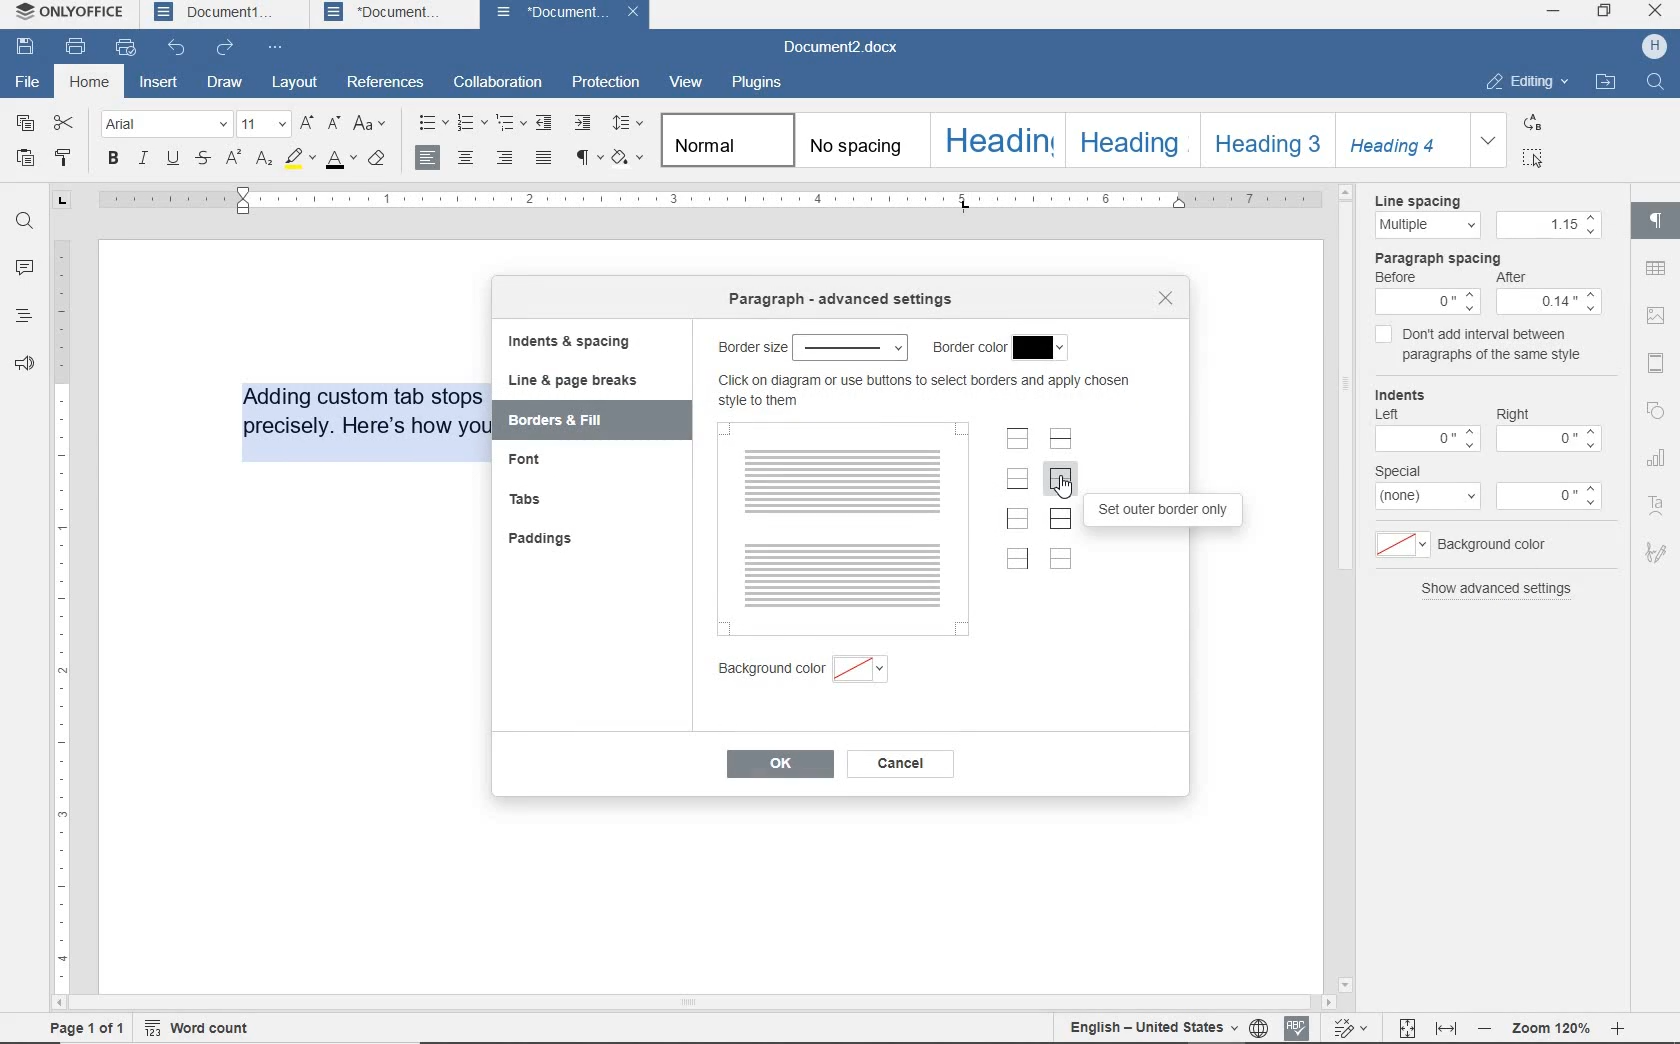  What do you see at coordinates (1489, 140) in the screenshot?
I see `expand` at bounding box center [1489, 140].